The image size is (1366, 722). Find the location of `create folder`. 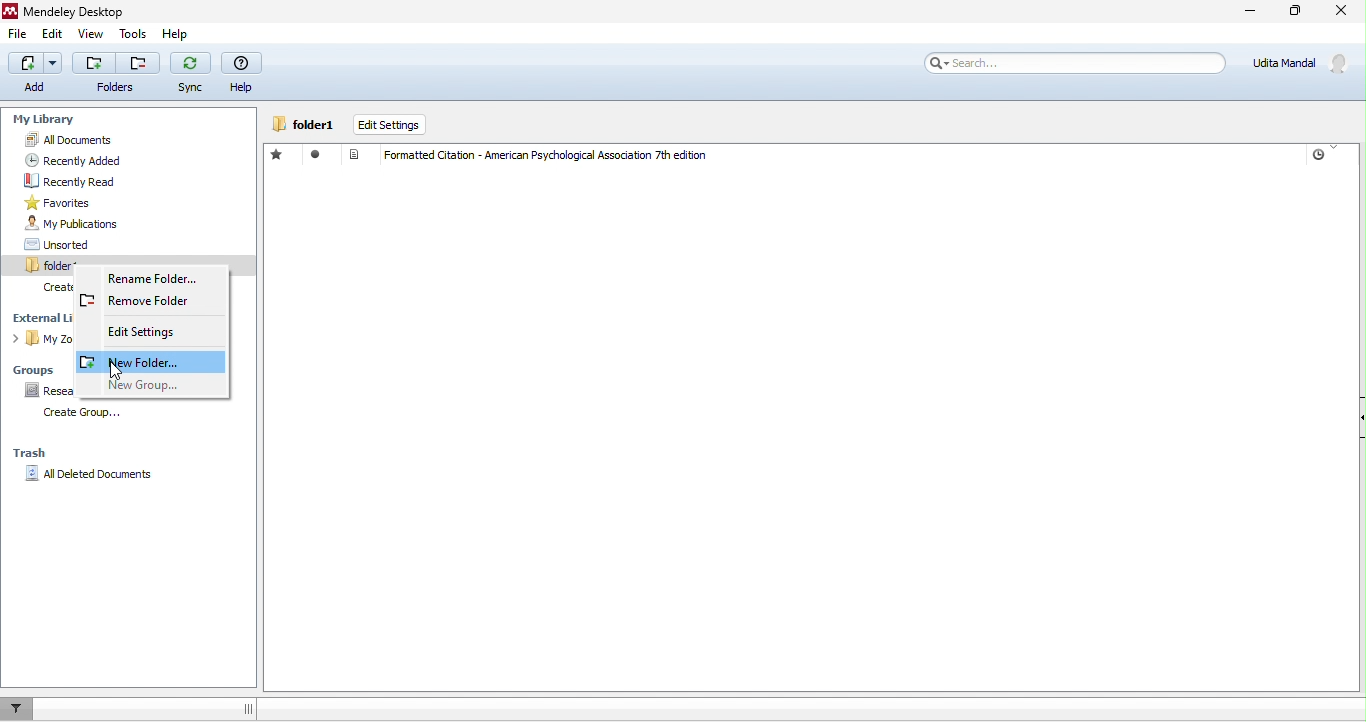

create folder is located at coordinates (40, 287).